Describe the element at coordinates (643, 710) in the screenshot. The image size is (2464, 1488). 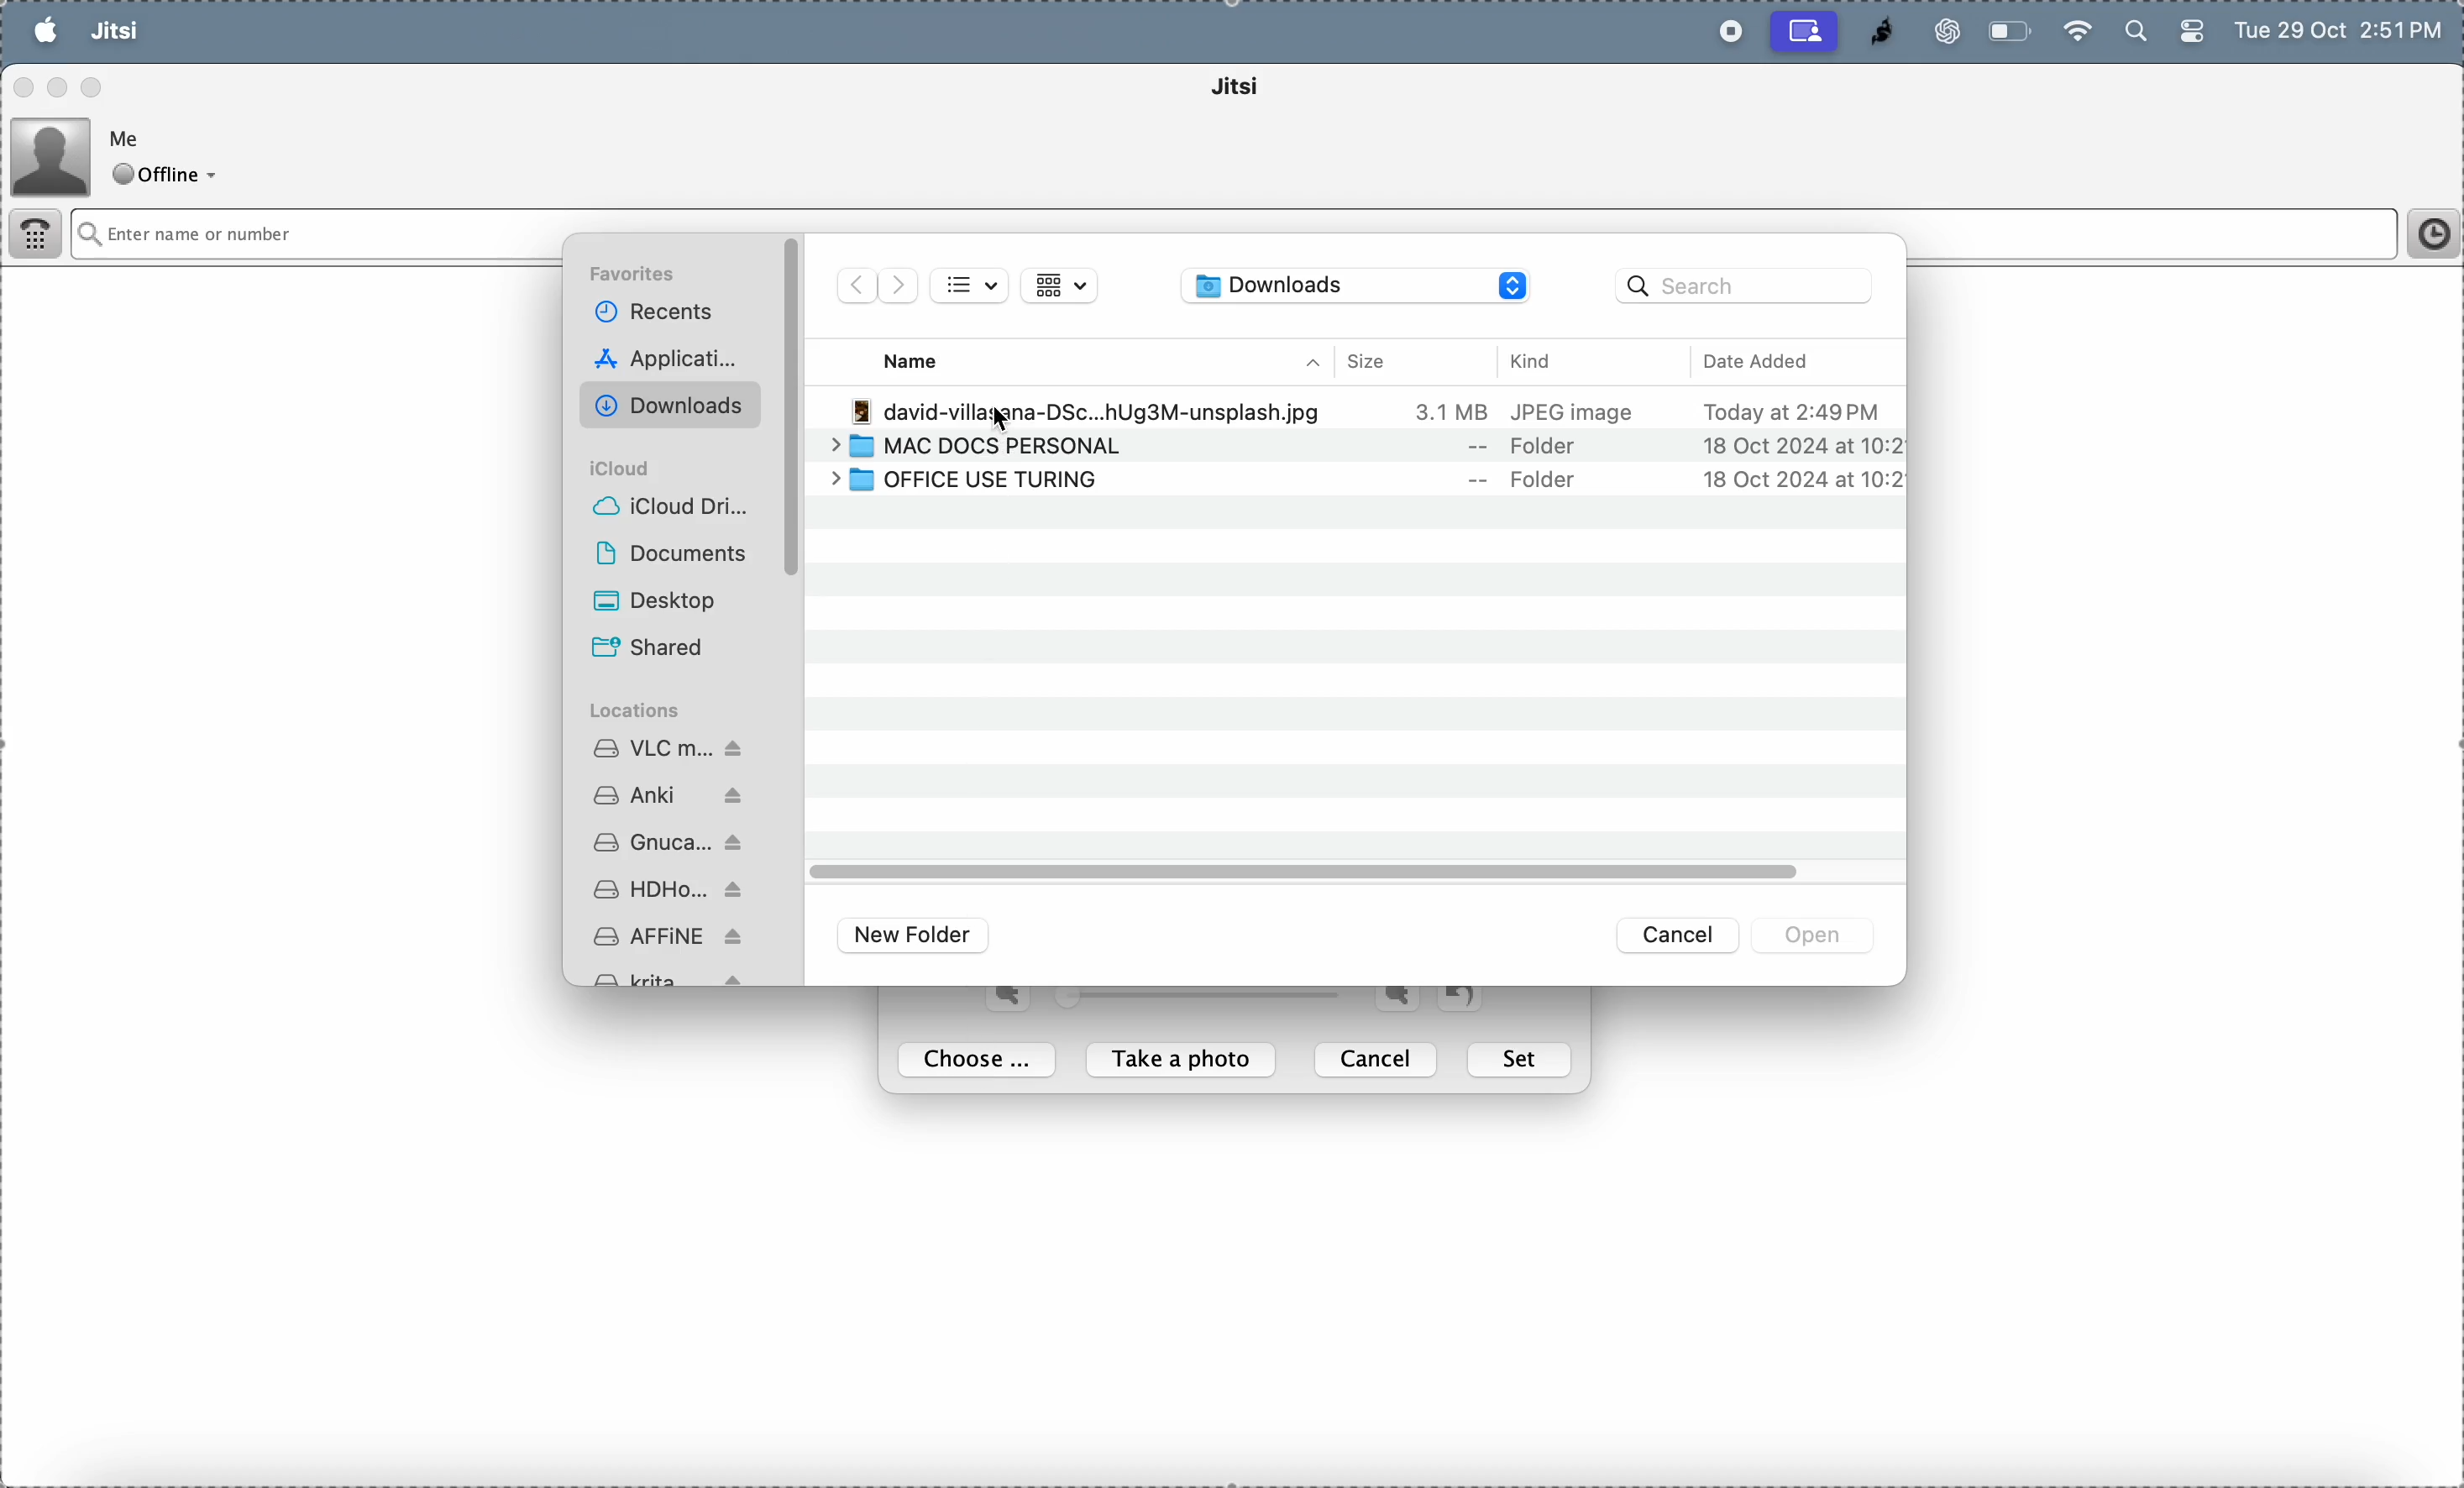
I see `locations` at that location.